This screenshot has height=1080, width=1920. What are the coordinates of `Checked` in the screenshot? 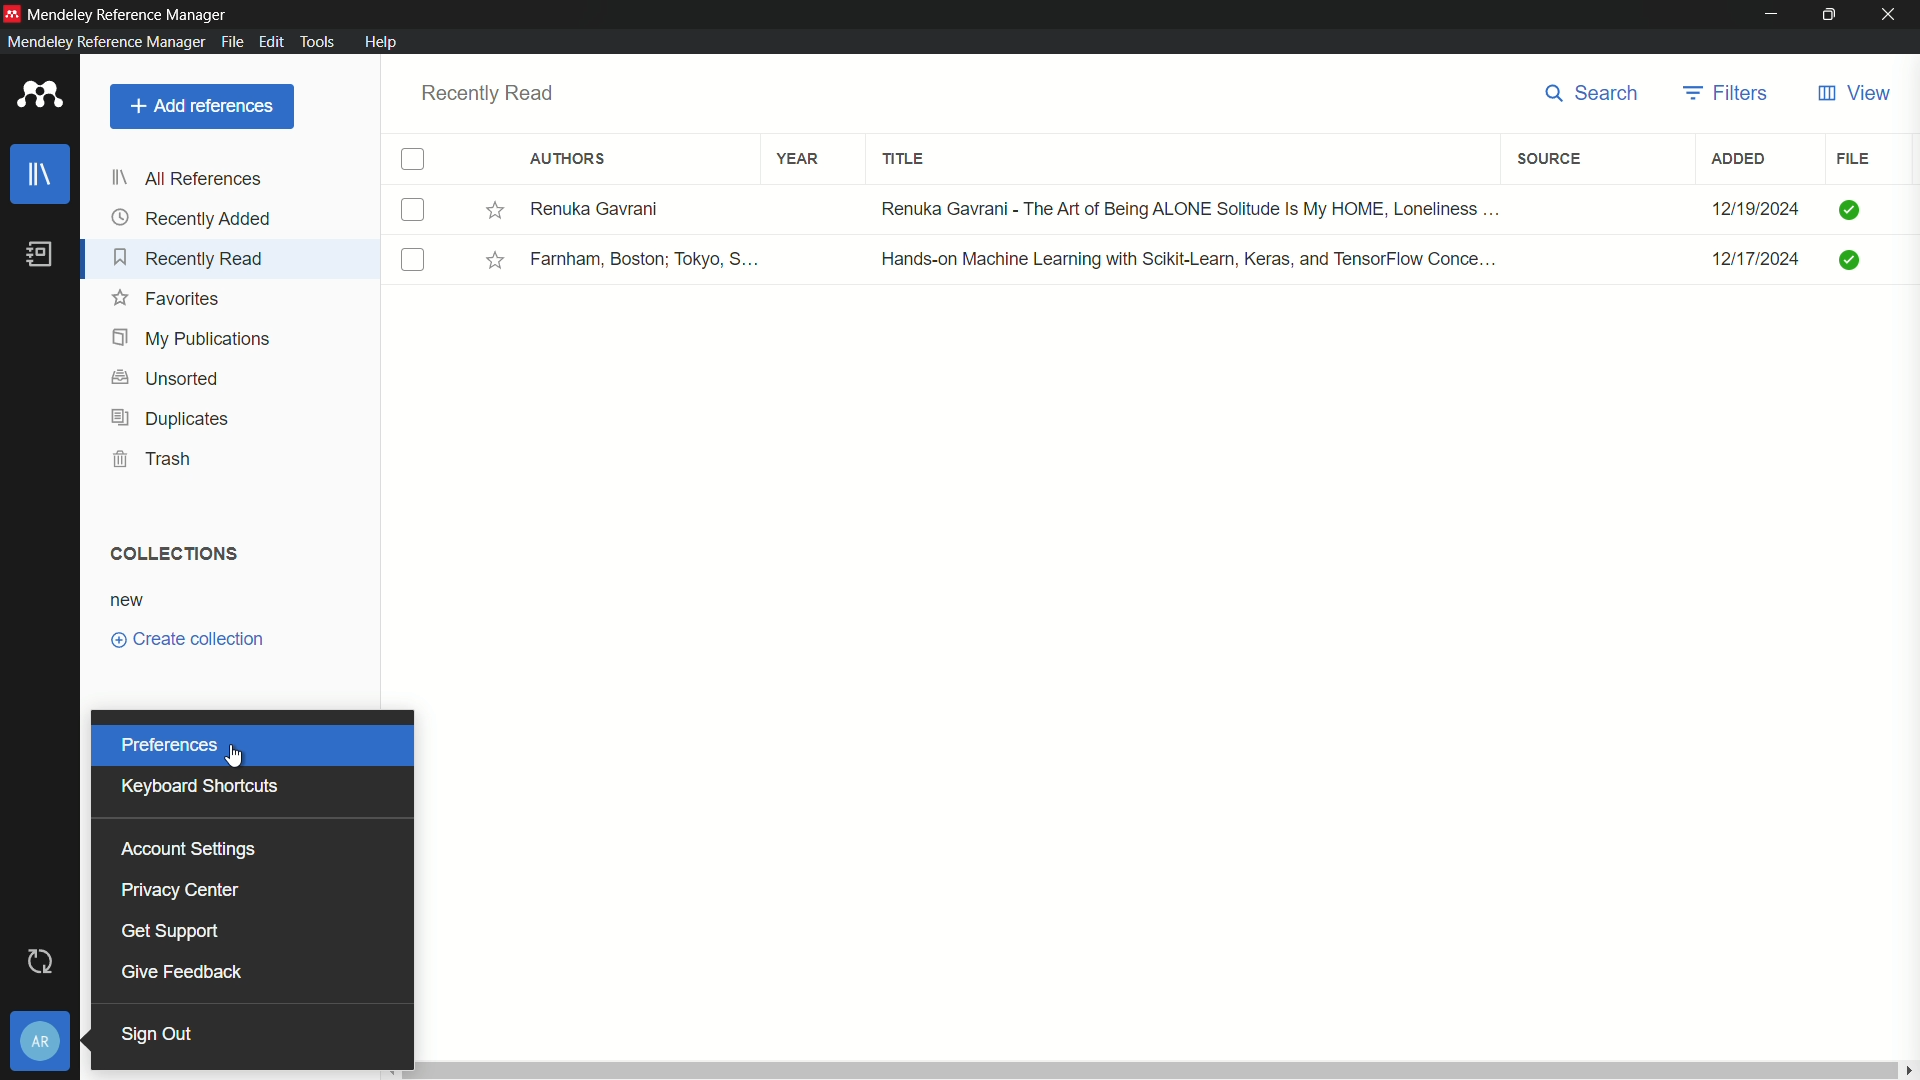 It's located at (1849, 257).